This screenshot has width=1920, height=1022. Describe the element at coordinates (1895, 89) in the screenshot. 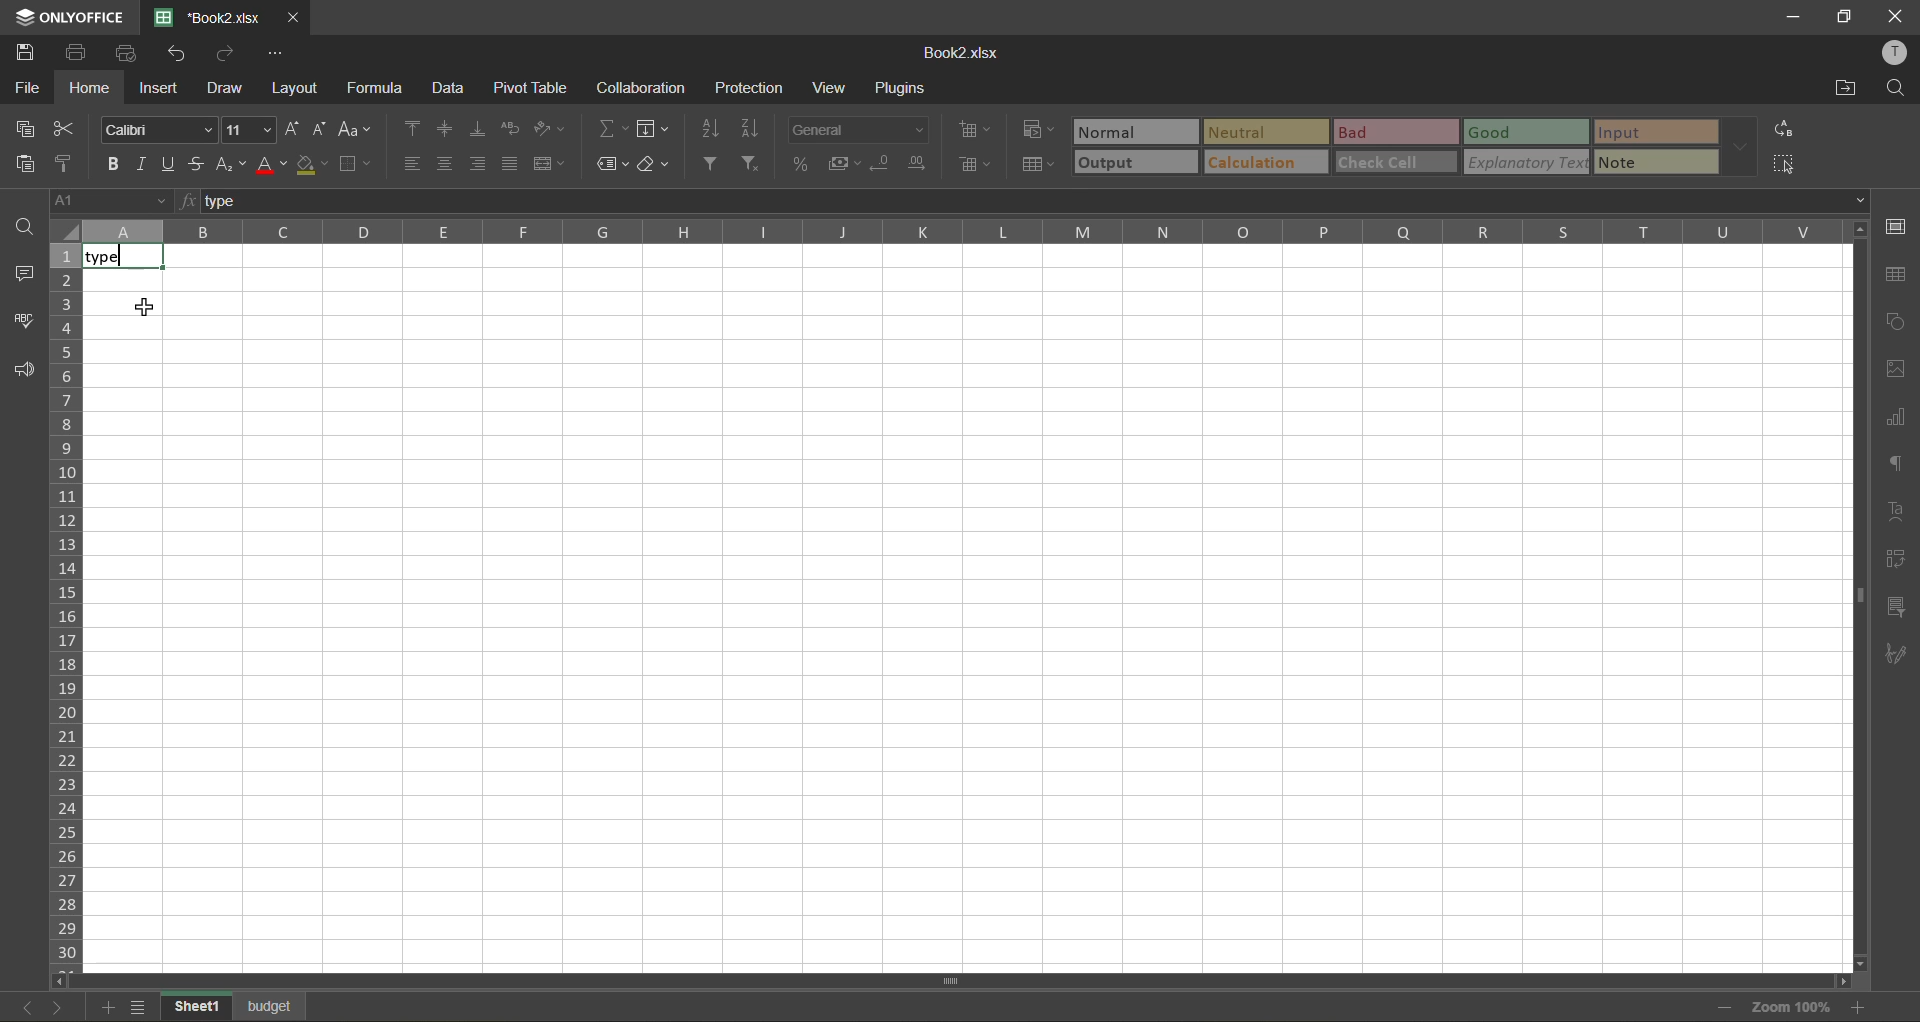

I see `find` at that location.